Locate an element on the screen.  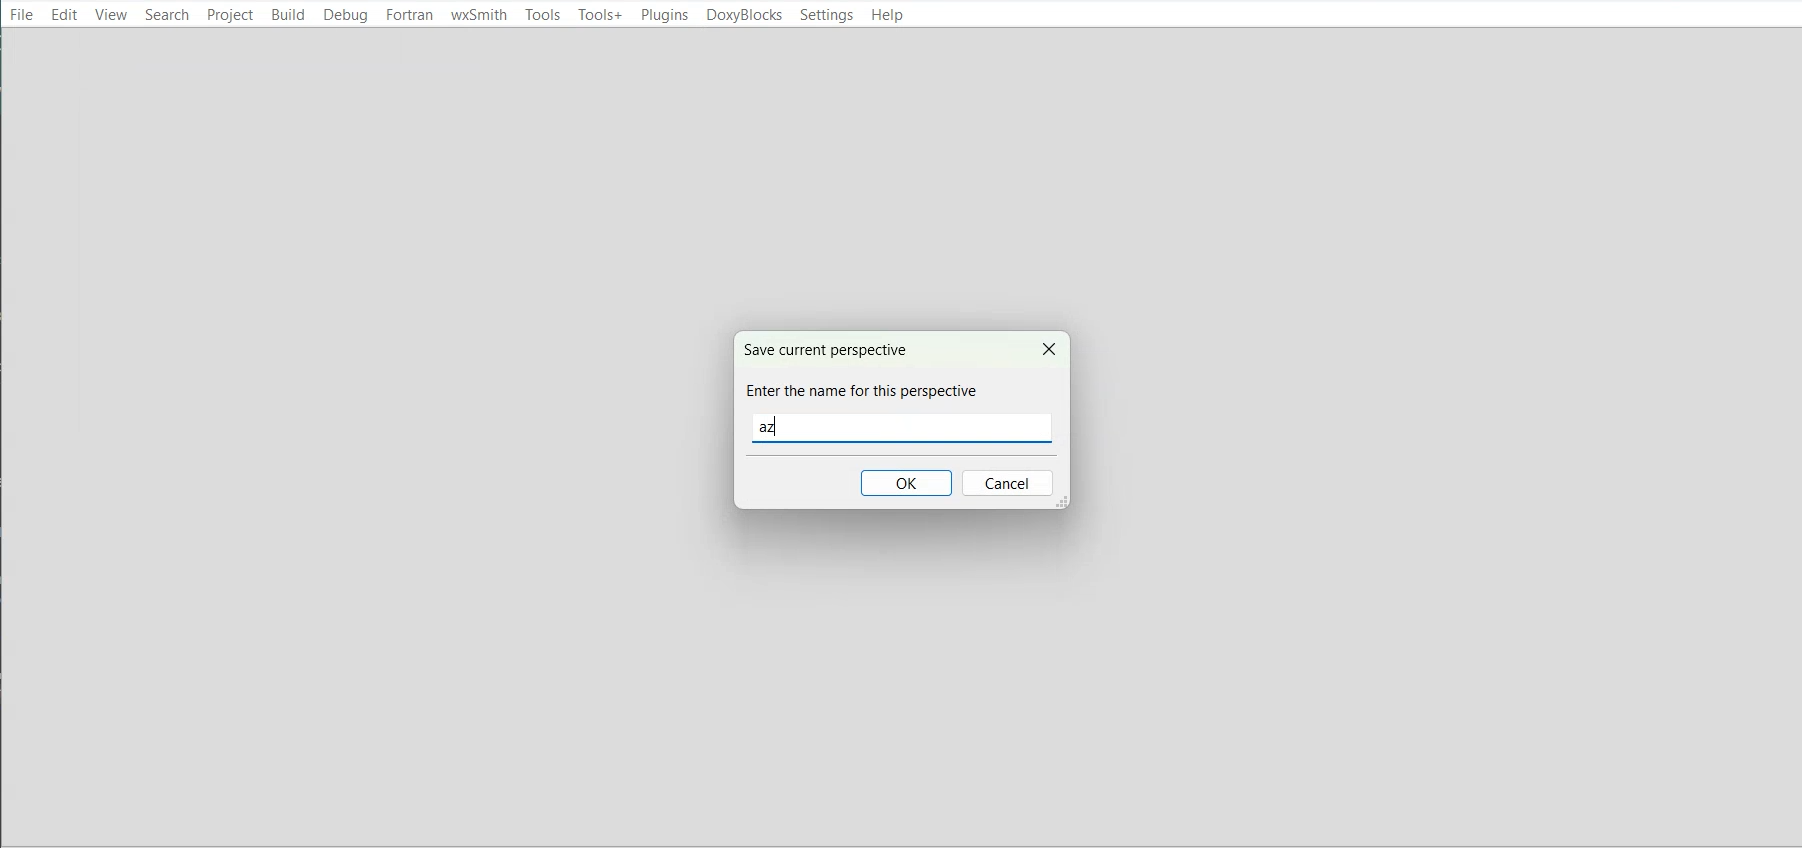
Project is located at coordinates (229, 14).